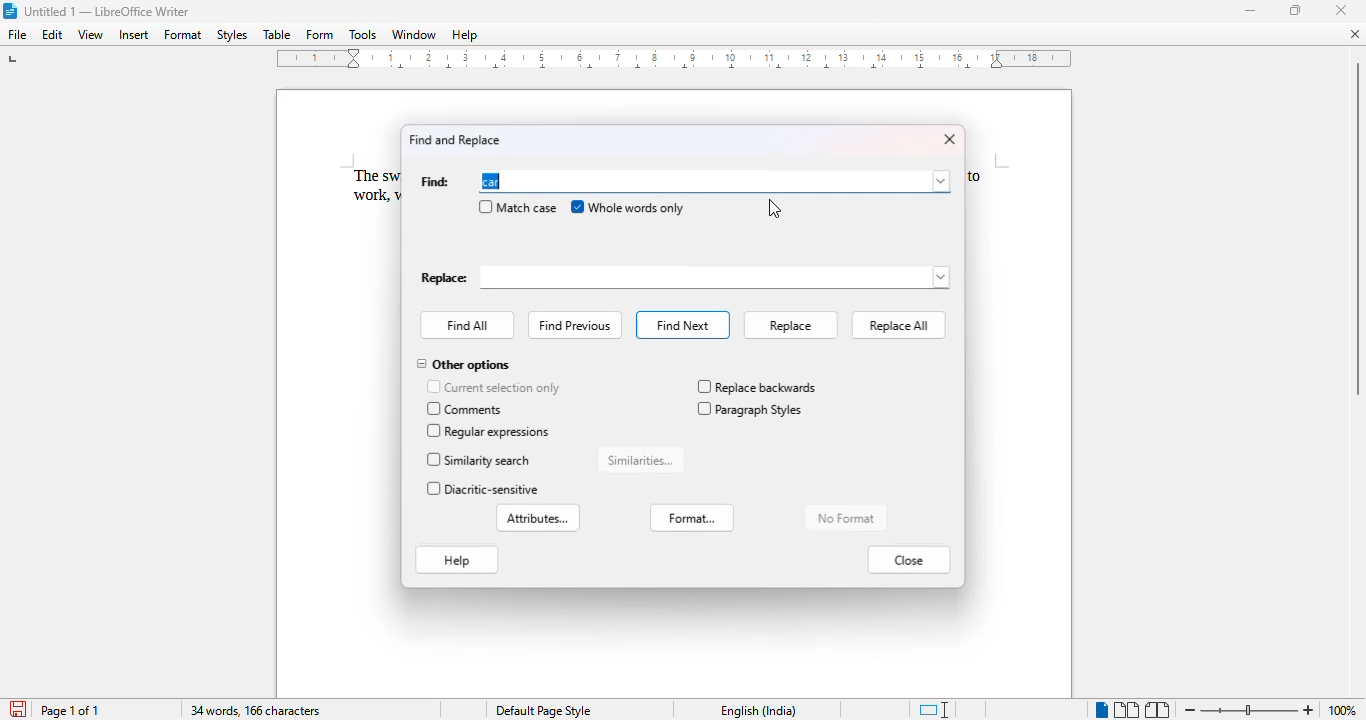 The image size is (1366, 720). I want to click on Change zoom levele, so click(1248, 711).